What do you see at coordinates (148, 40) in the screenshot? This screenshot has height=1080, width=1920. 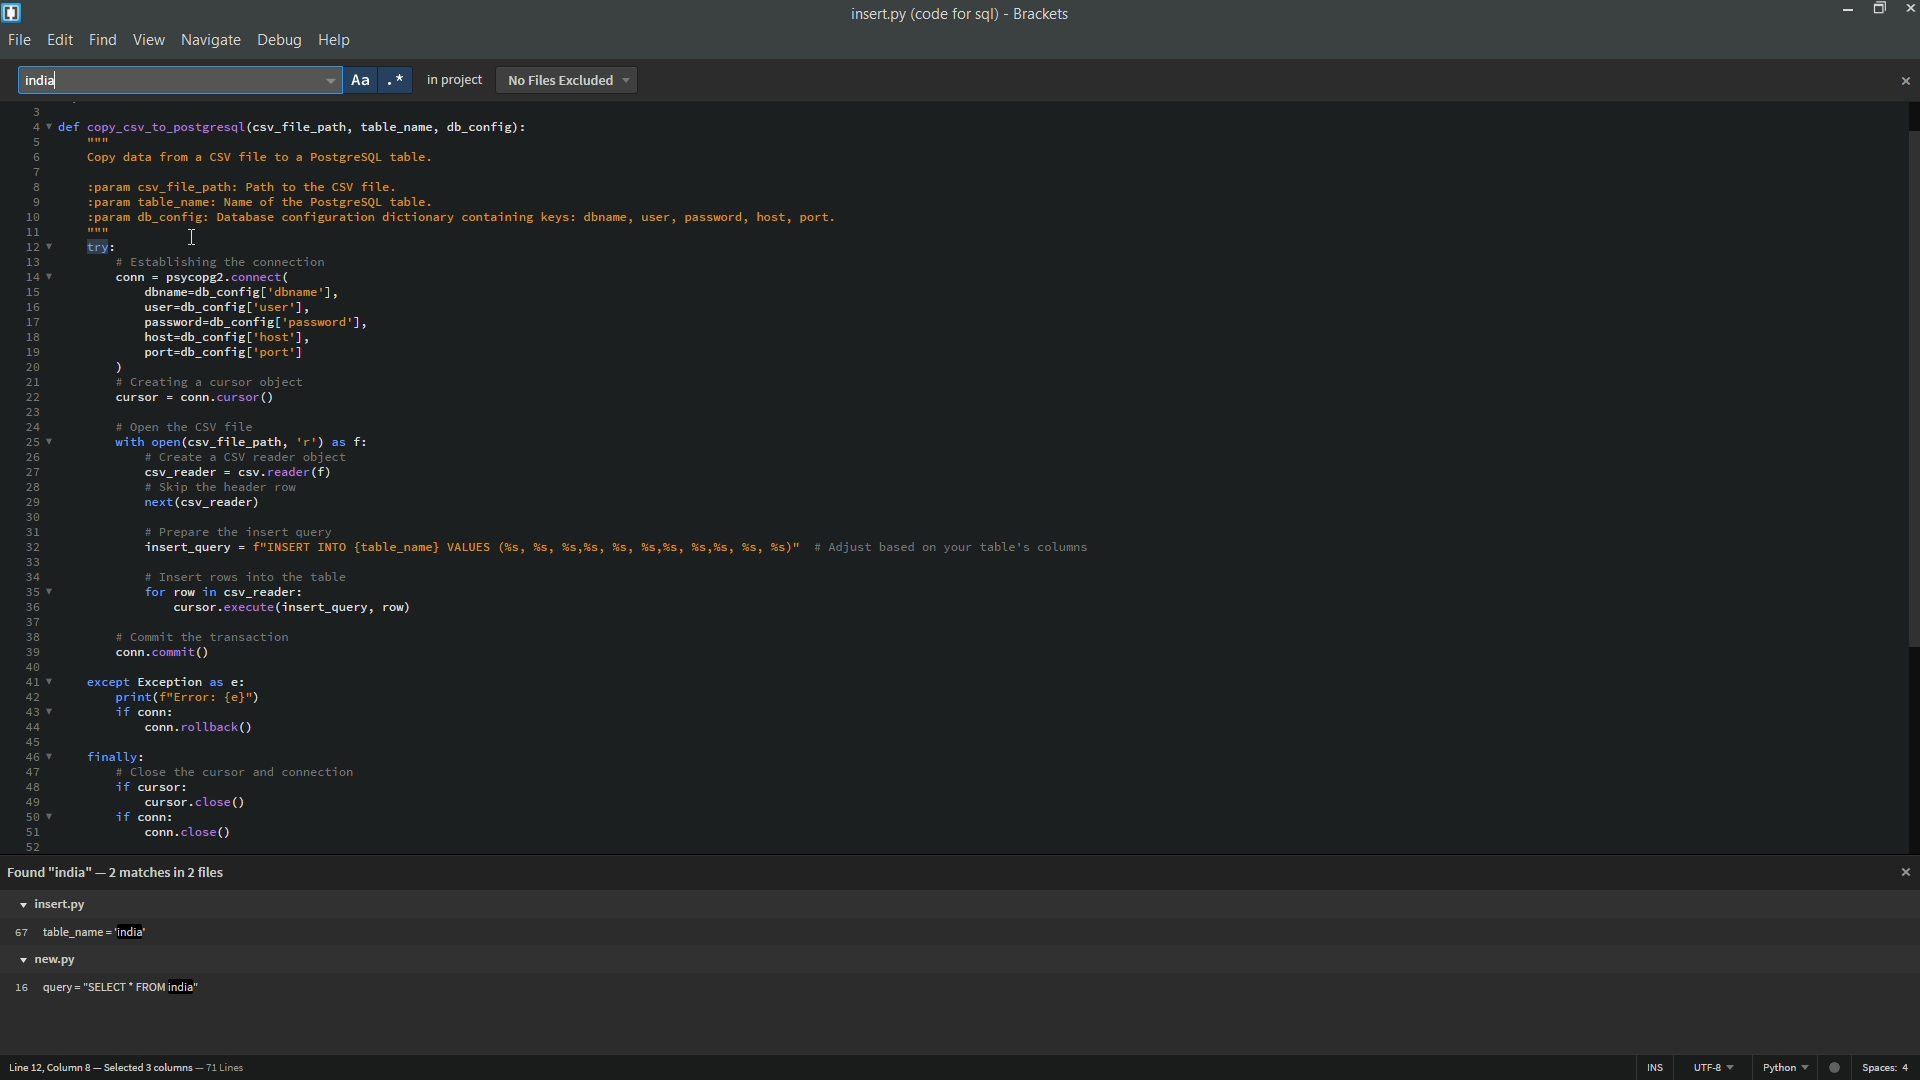 I see `view menu` at bounding box center [148, 40].